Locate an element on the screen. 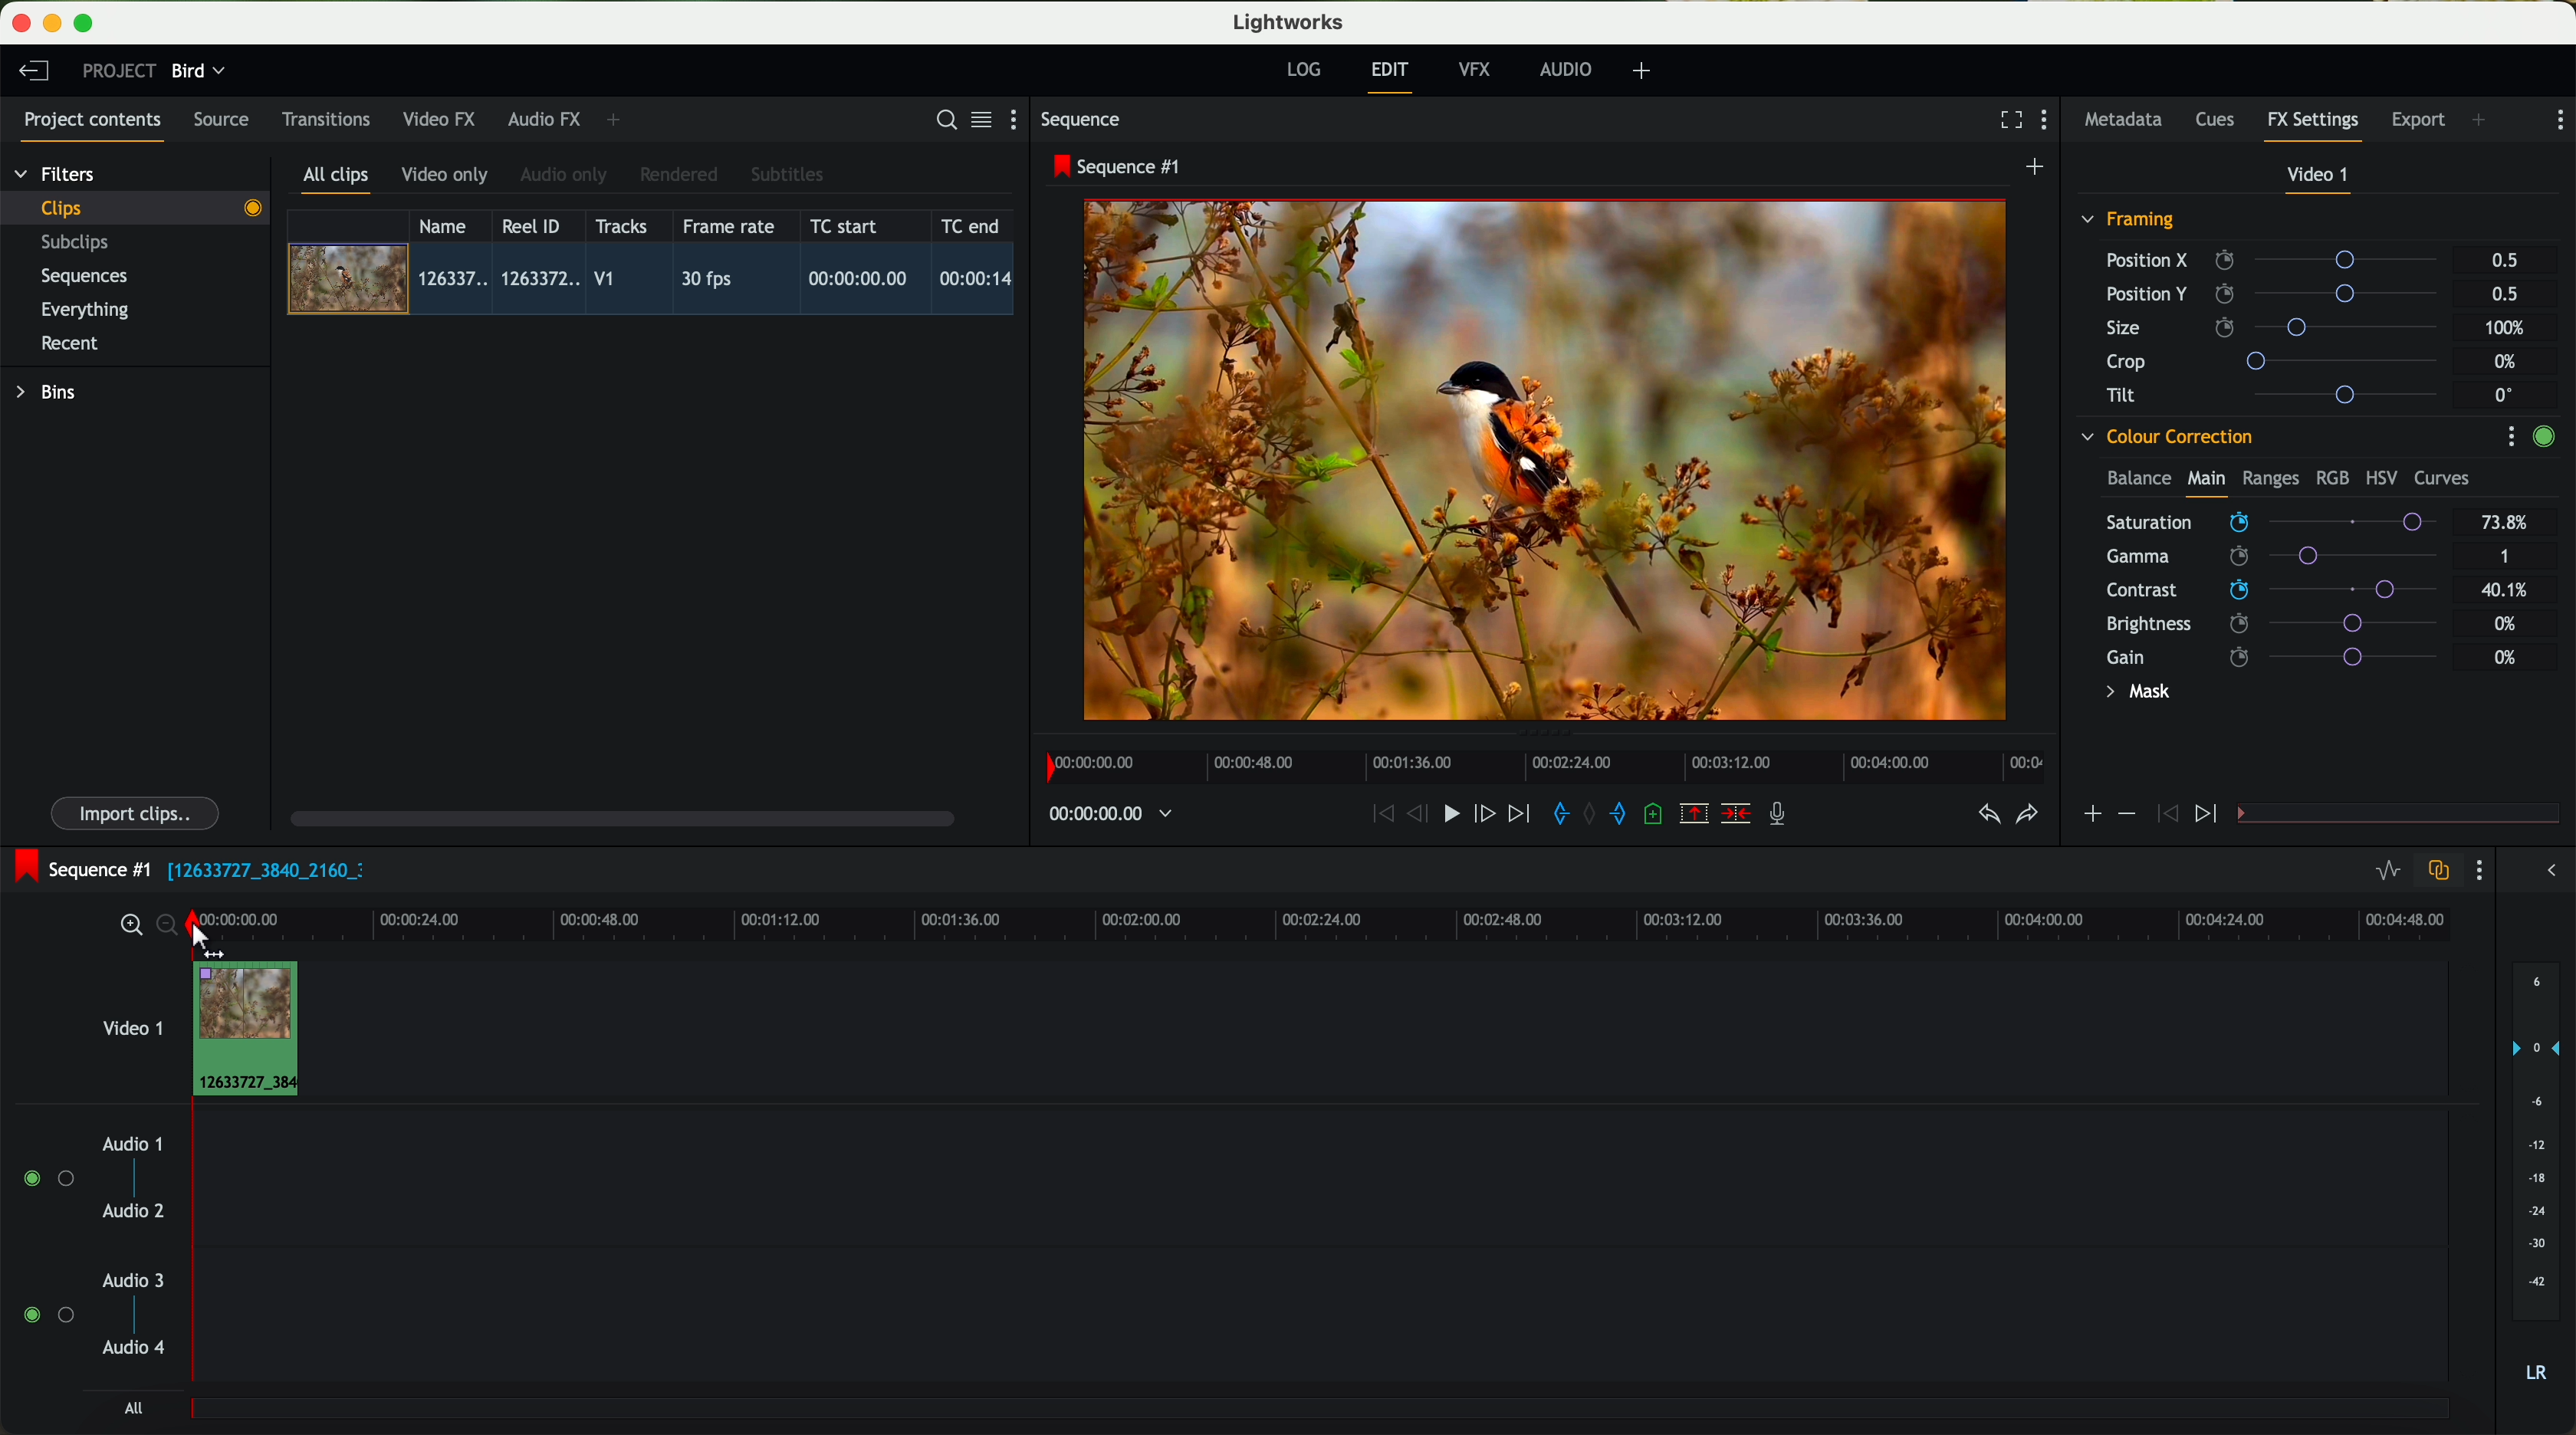 The image size is (2576, 1435). video only is located at coordinates (444, 176).